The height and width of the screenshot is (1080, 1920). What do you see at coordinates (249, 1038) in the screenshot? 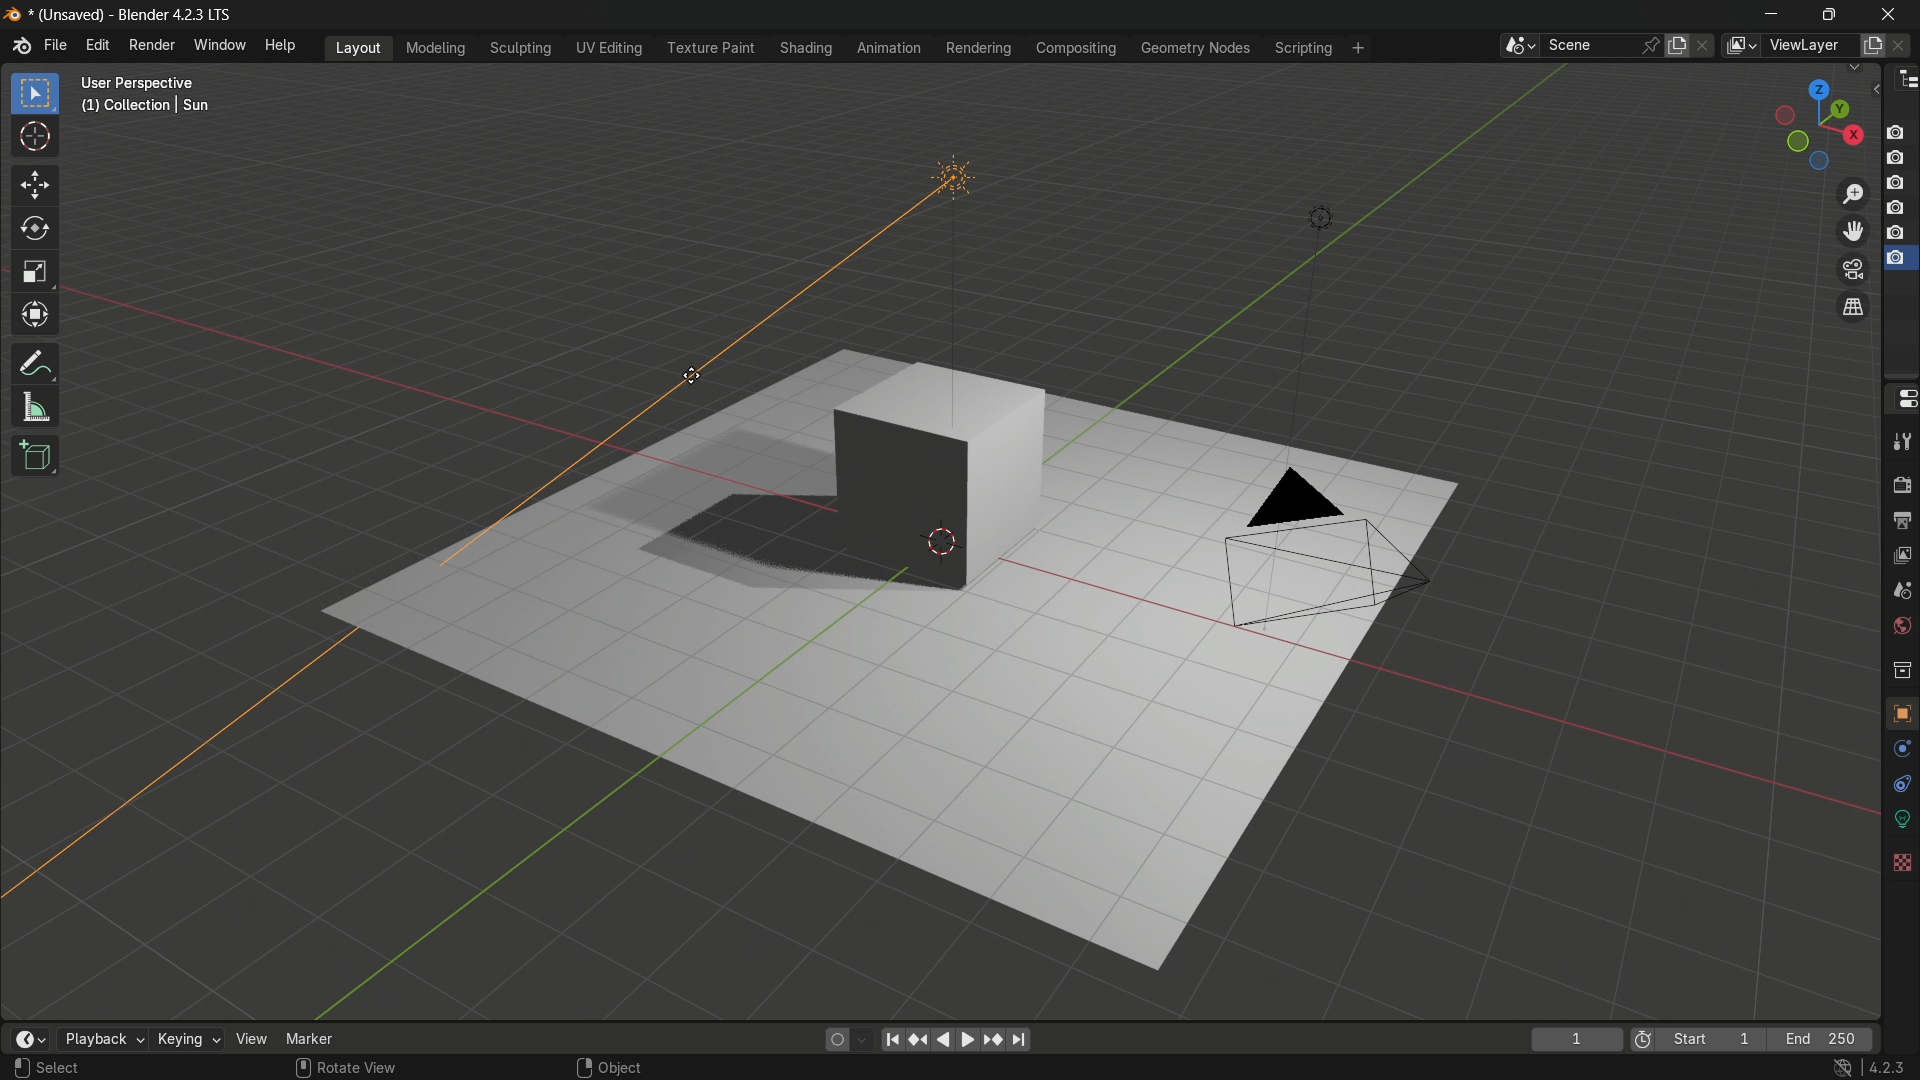
I see `view` at bounding box center [249, 1038].